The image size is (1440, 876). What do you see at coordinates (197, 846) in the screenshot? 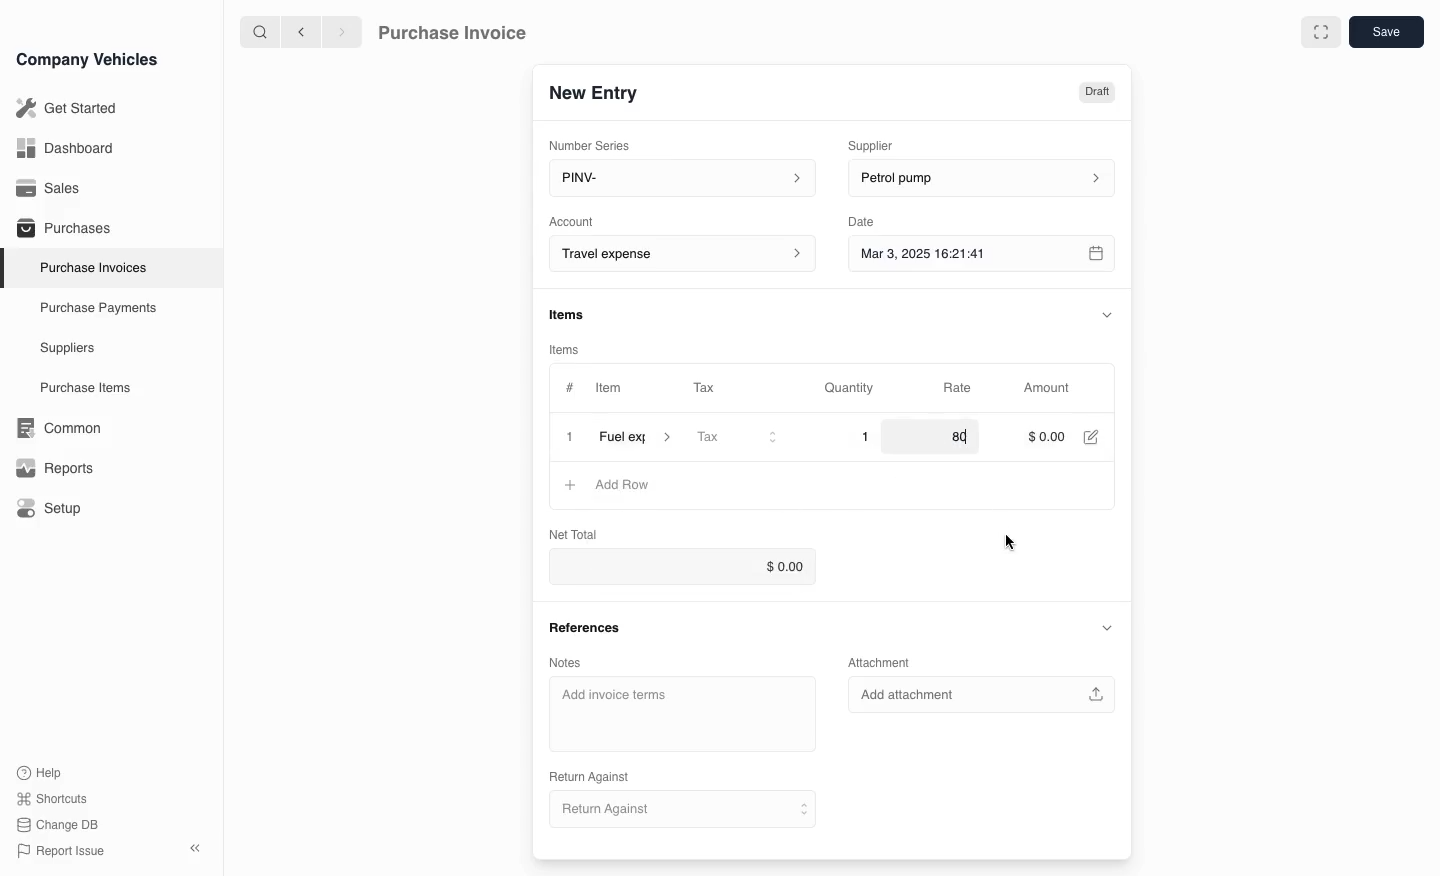
I see `close sidebar` at bounding box center [197, 846].